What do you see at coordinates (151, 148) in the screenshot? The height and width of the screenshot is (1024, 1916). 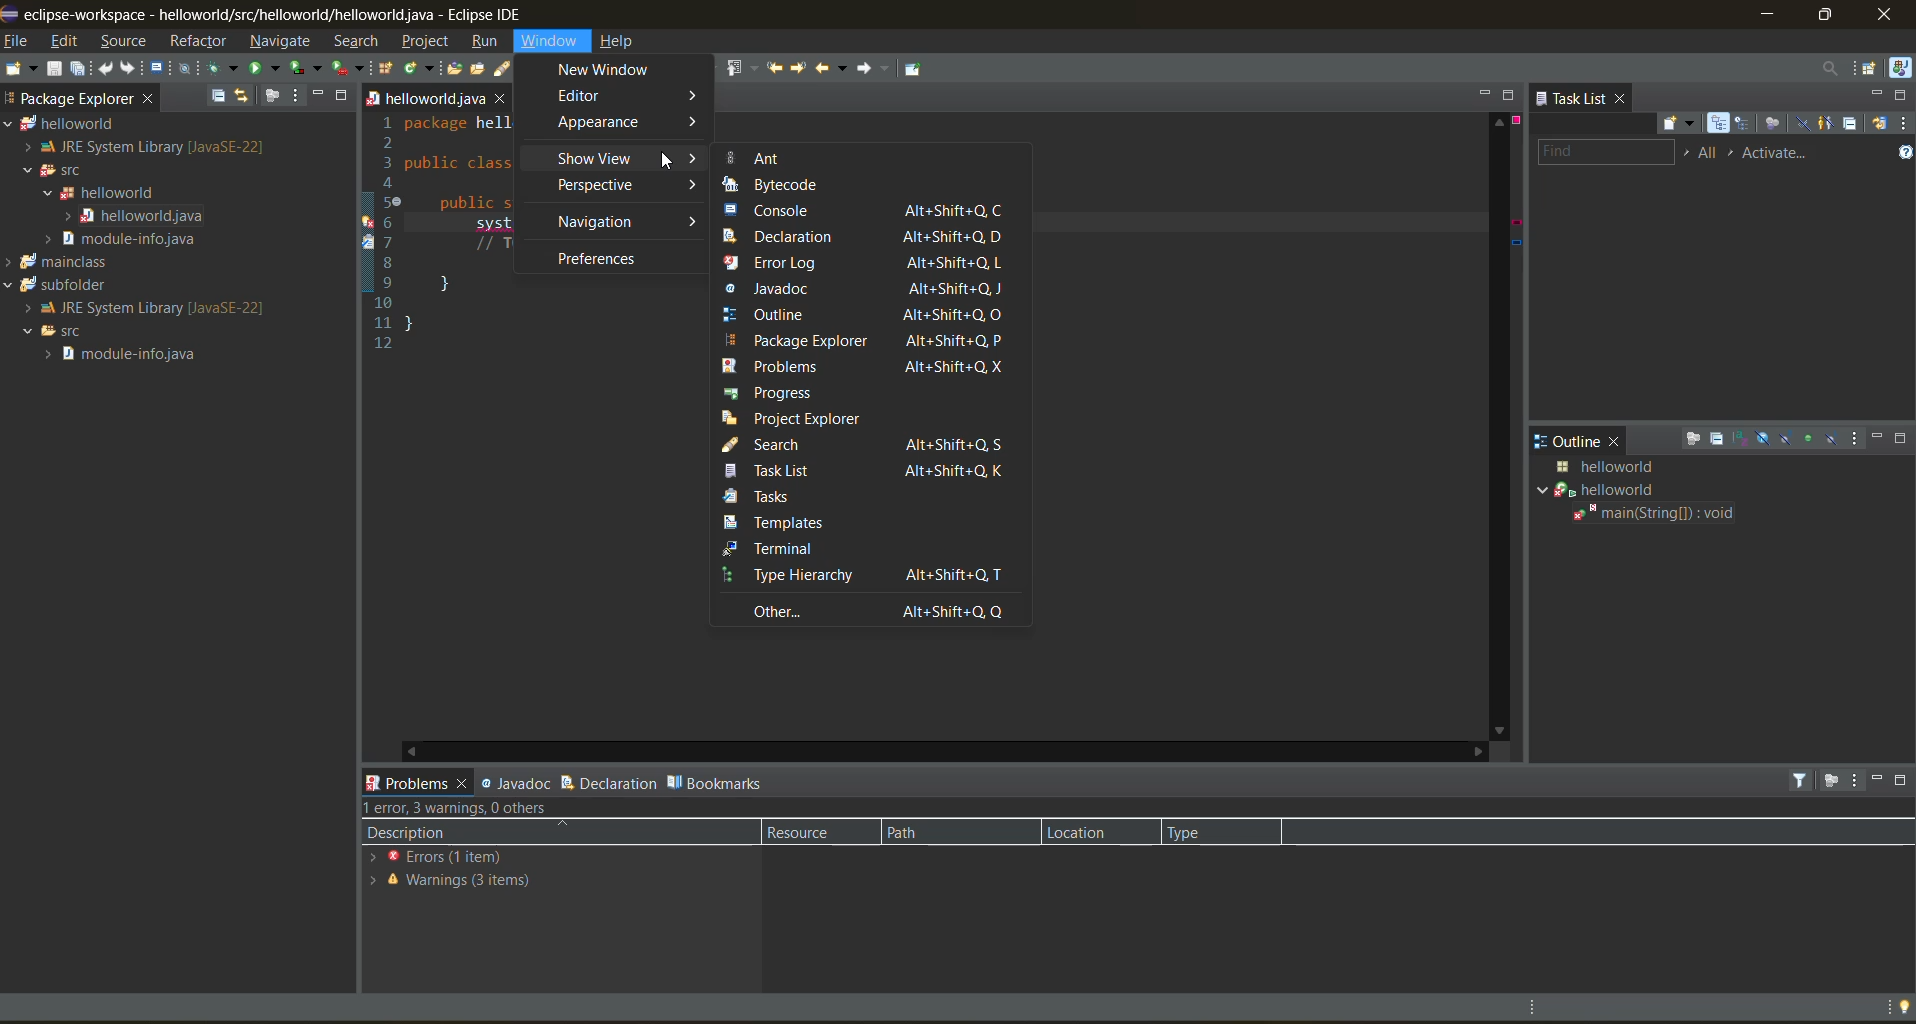 I see `JRE System Library [Java SE-22]` at bounding box center [151, 148].